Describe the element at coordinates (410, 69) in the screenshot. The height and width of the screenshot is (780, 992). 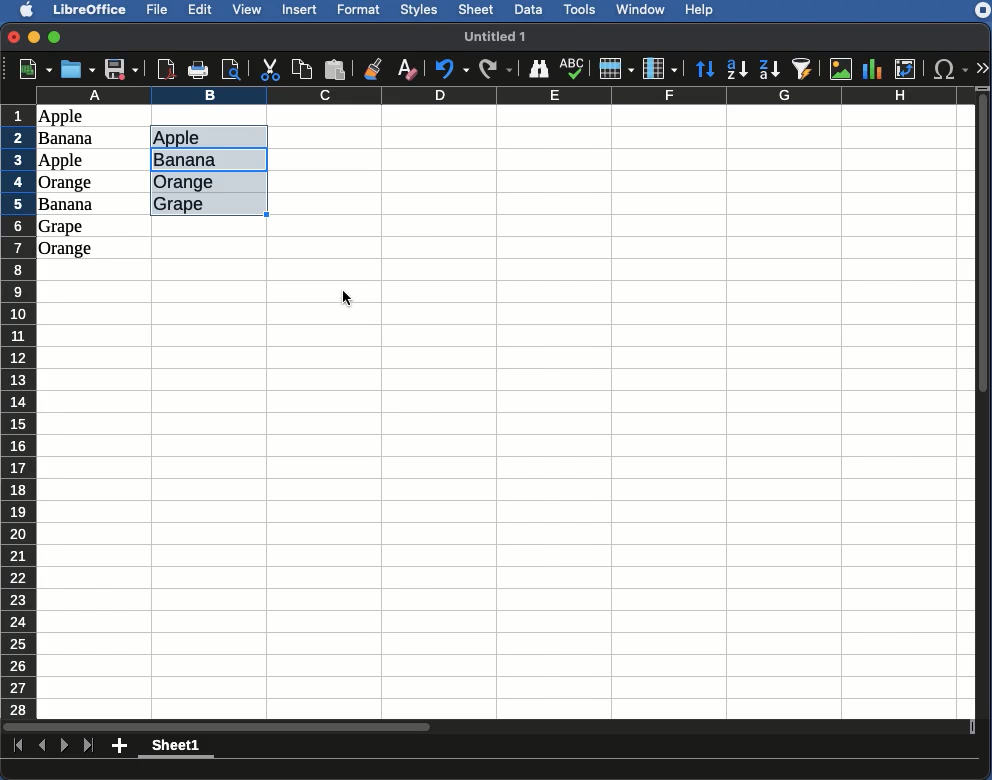
I see `Clear formatting` at that location.